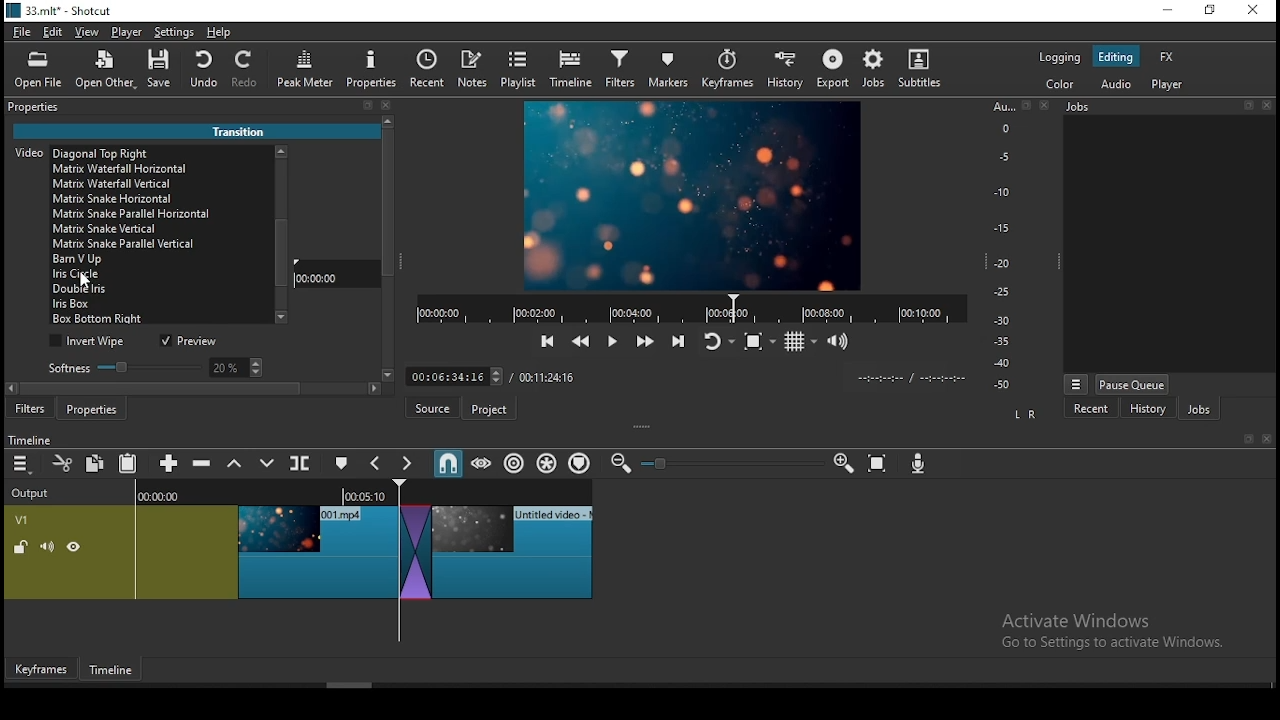  I want to click on properties, so click(96, 409).